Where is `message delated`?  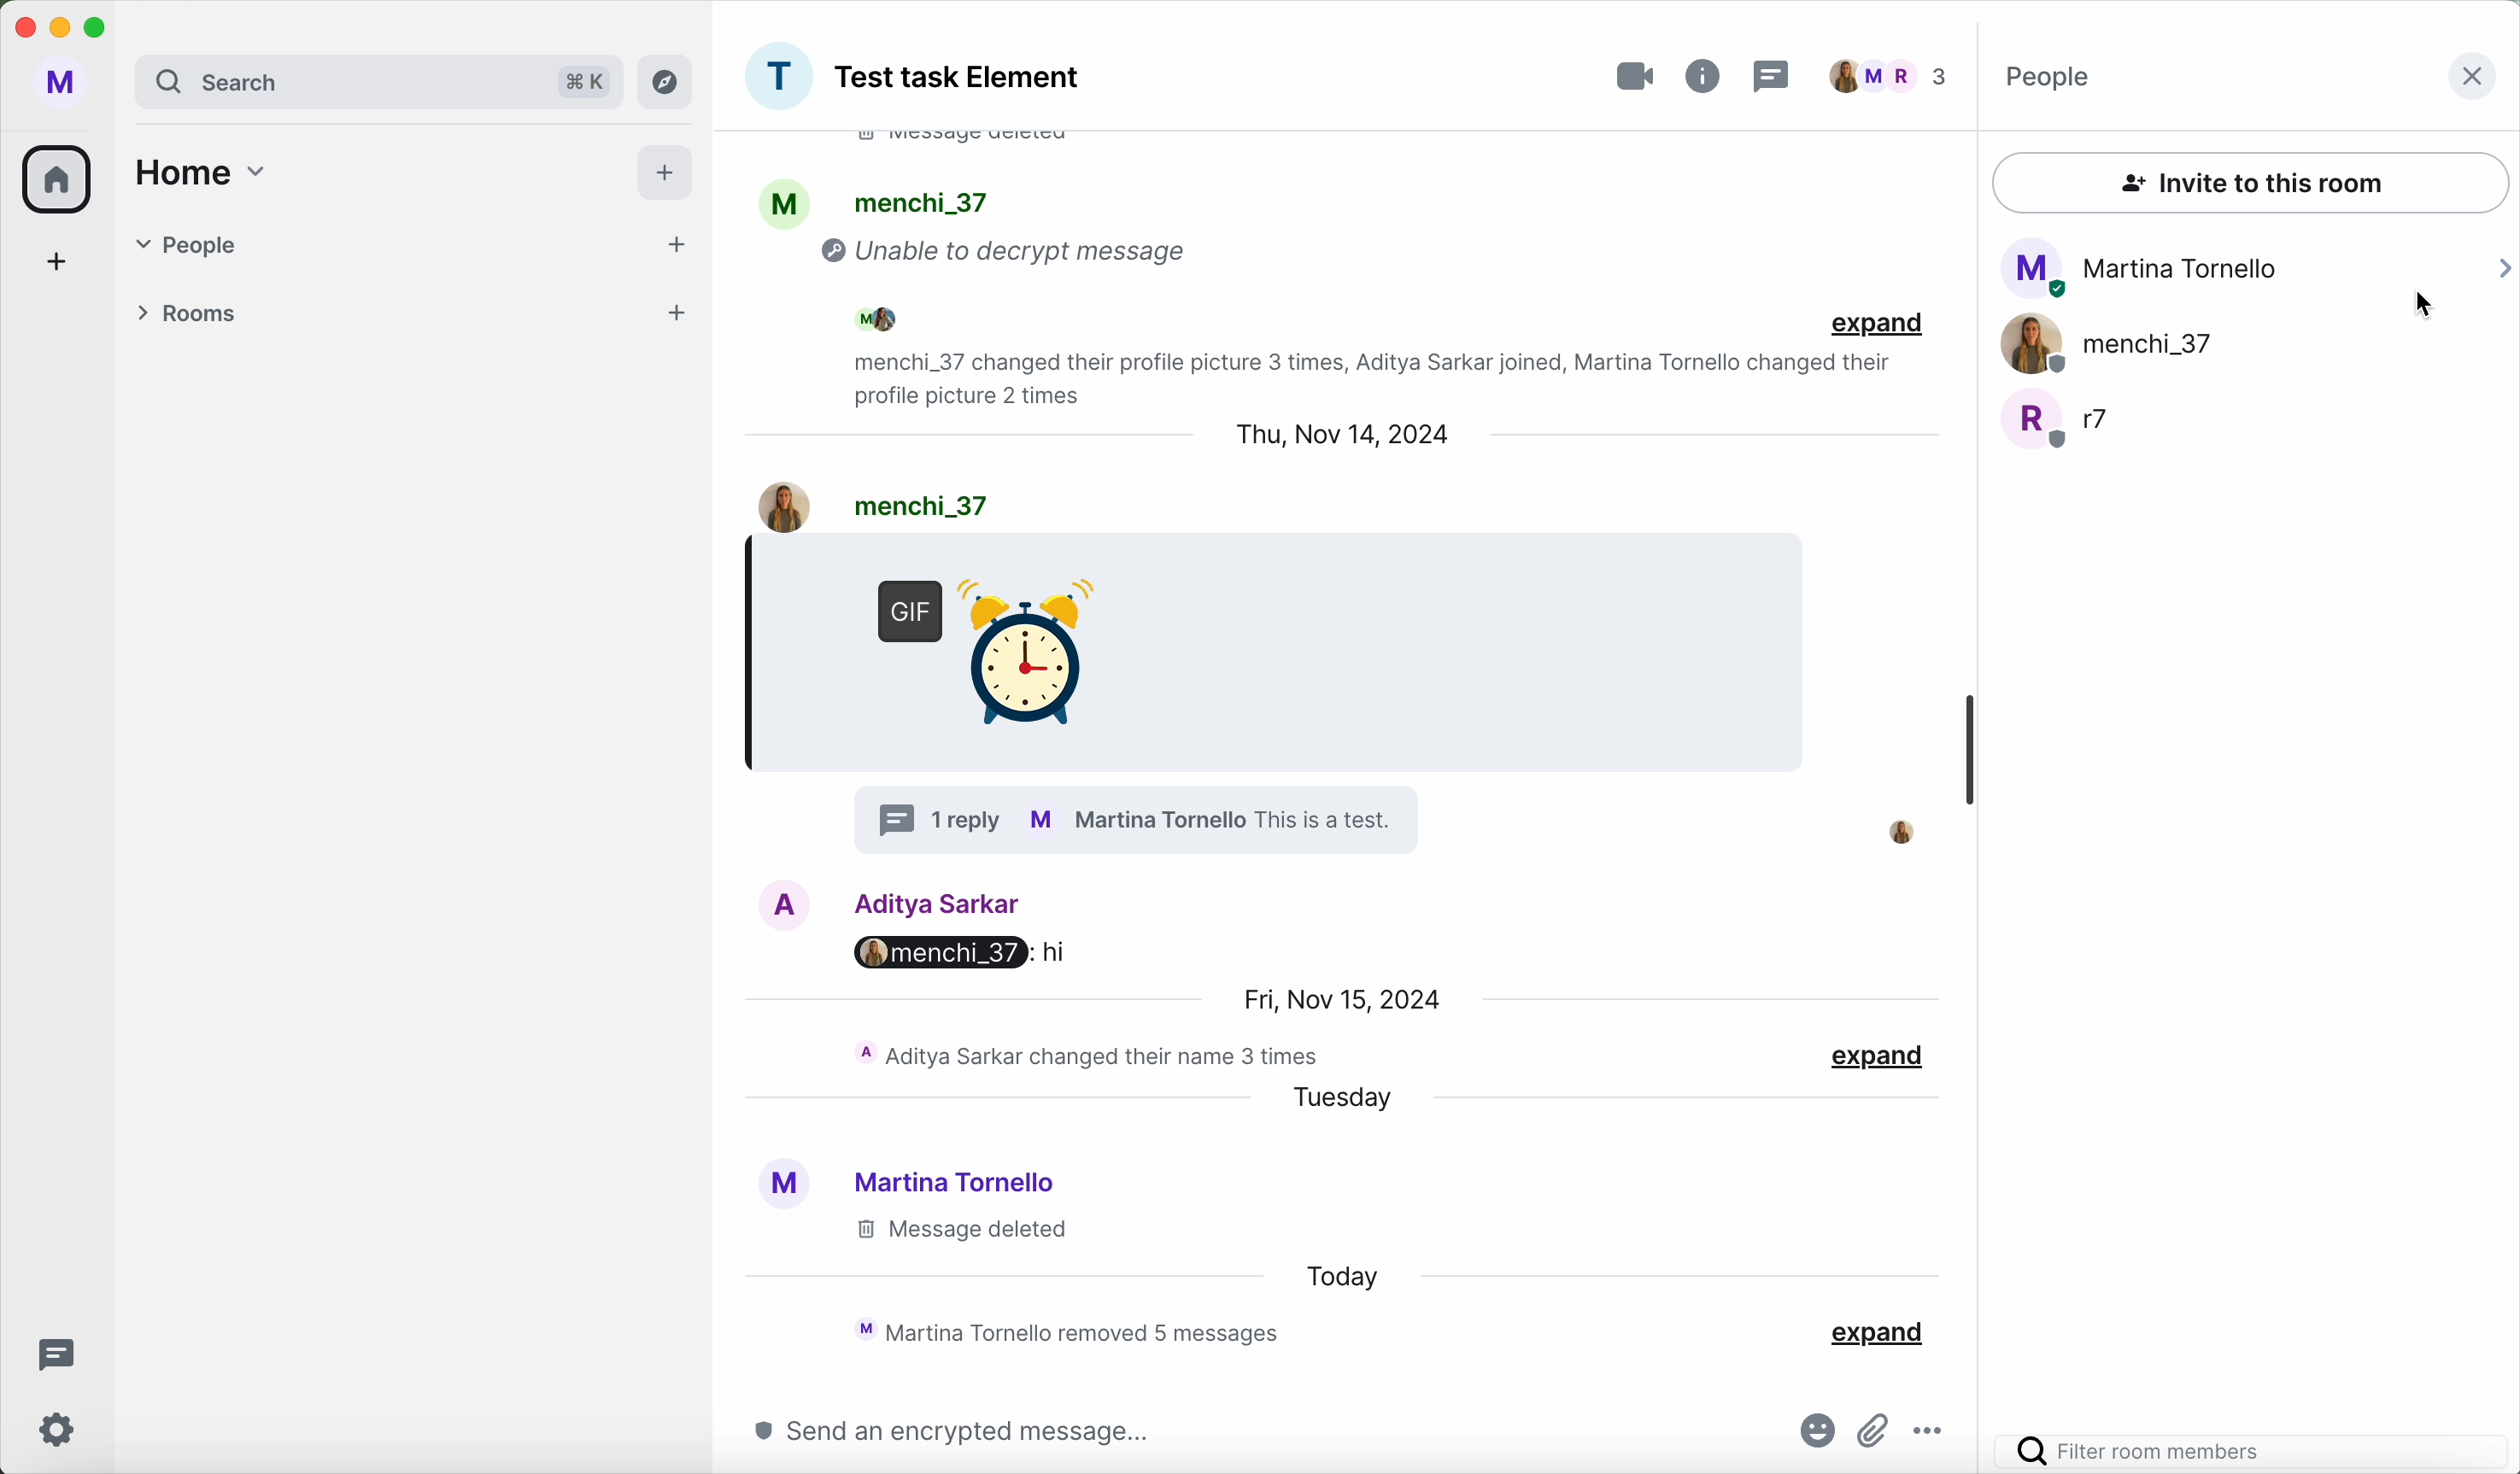
message delated is located at coordinates (959, 1231).